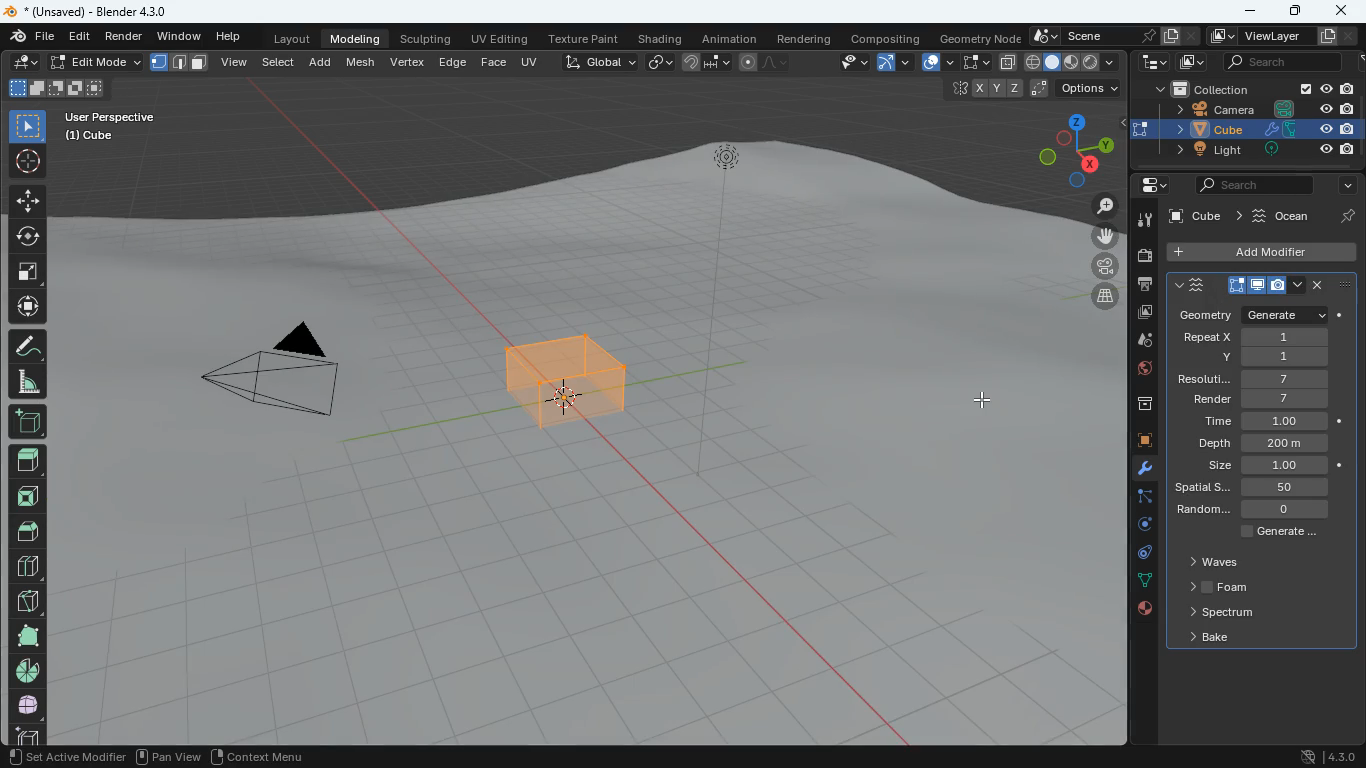 The width and height of the screenshot is (1366, 768). I want to click on spectrum, so click(1221, 613).